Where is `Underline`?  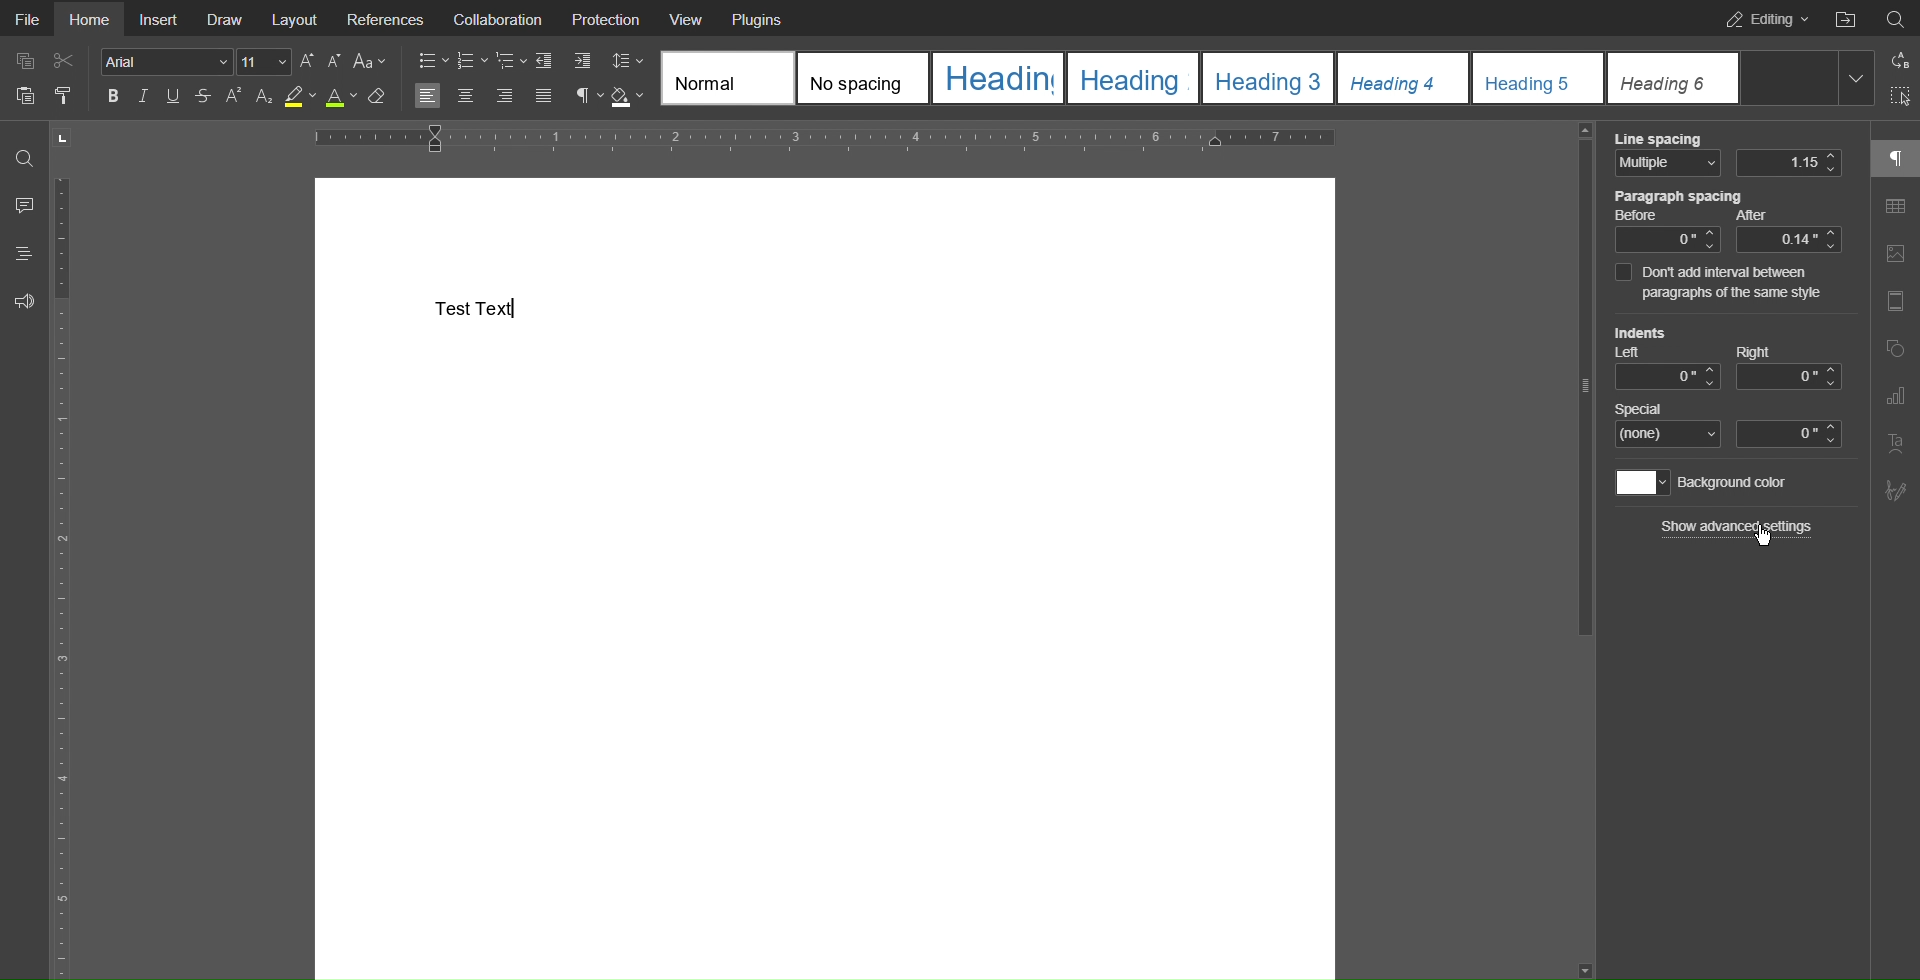 Underline is located at coordinates (171, 96).